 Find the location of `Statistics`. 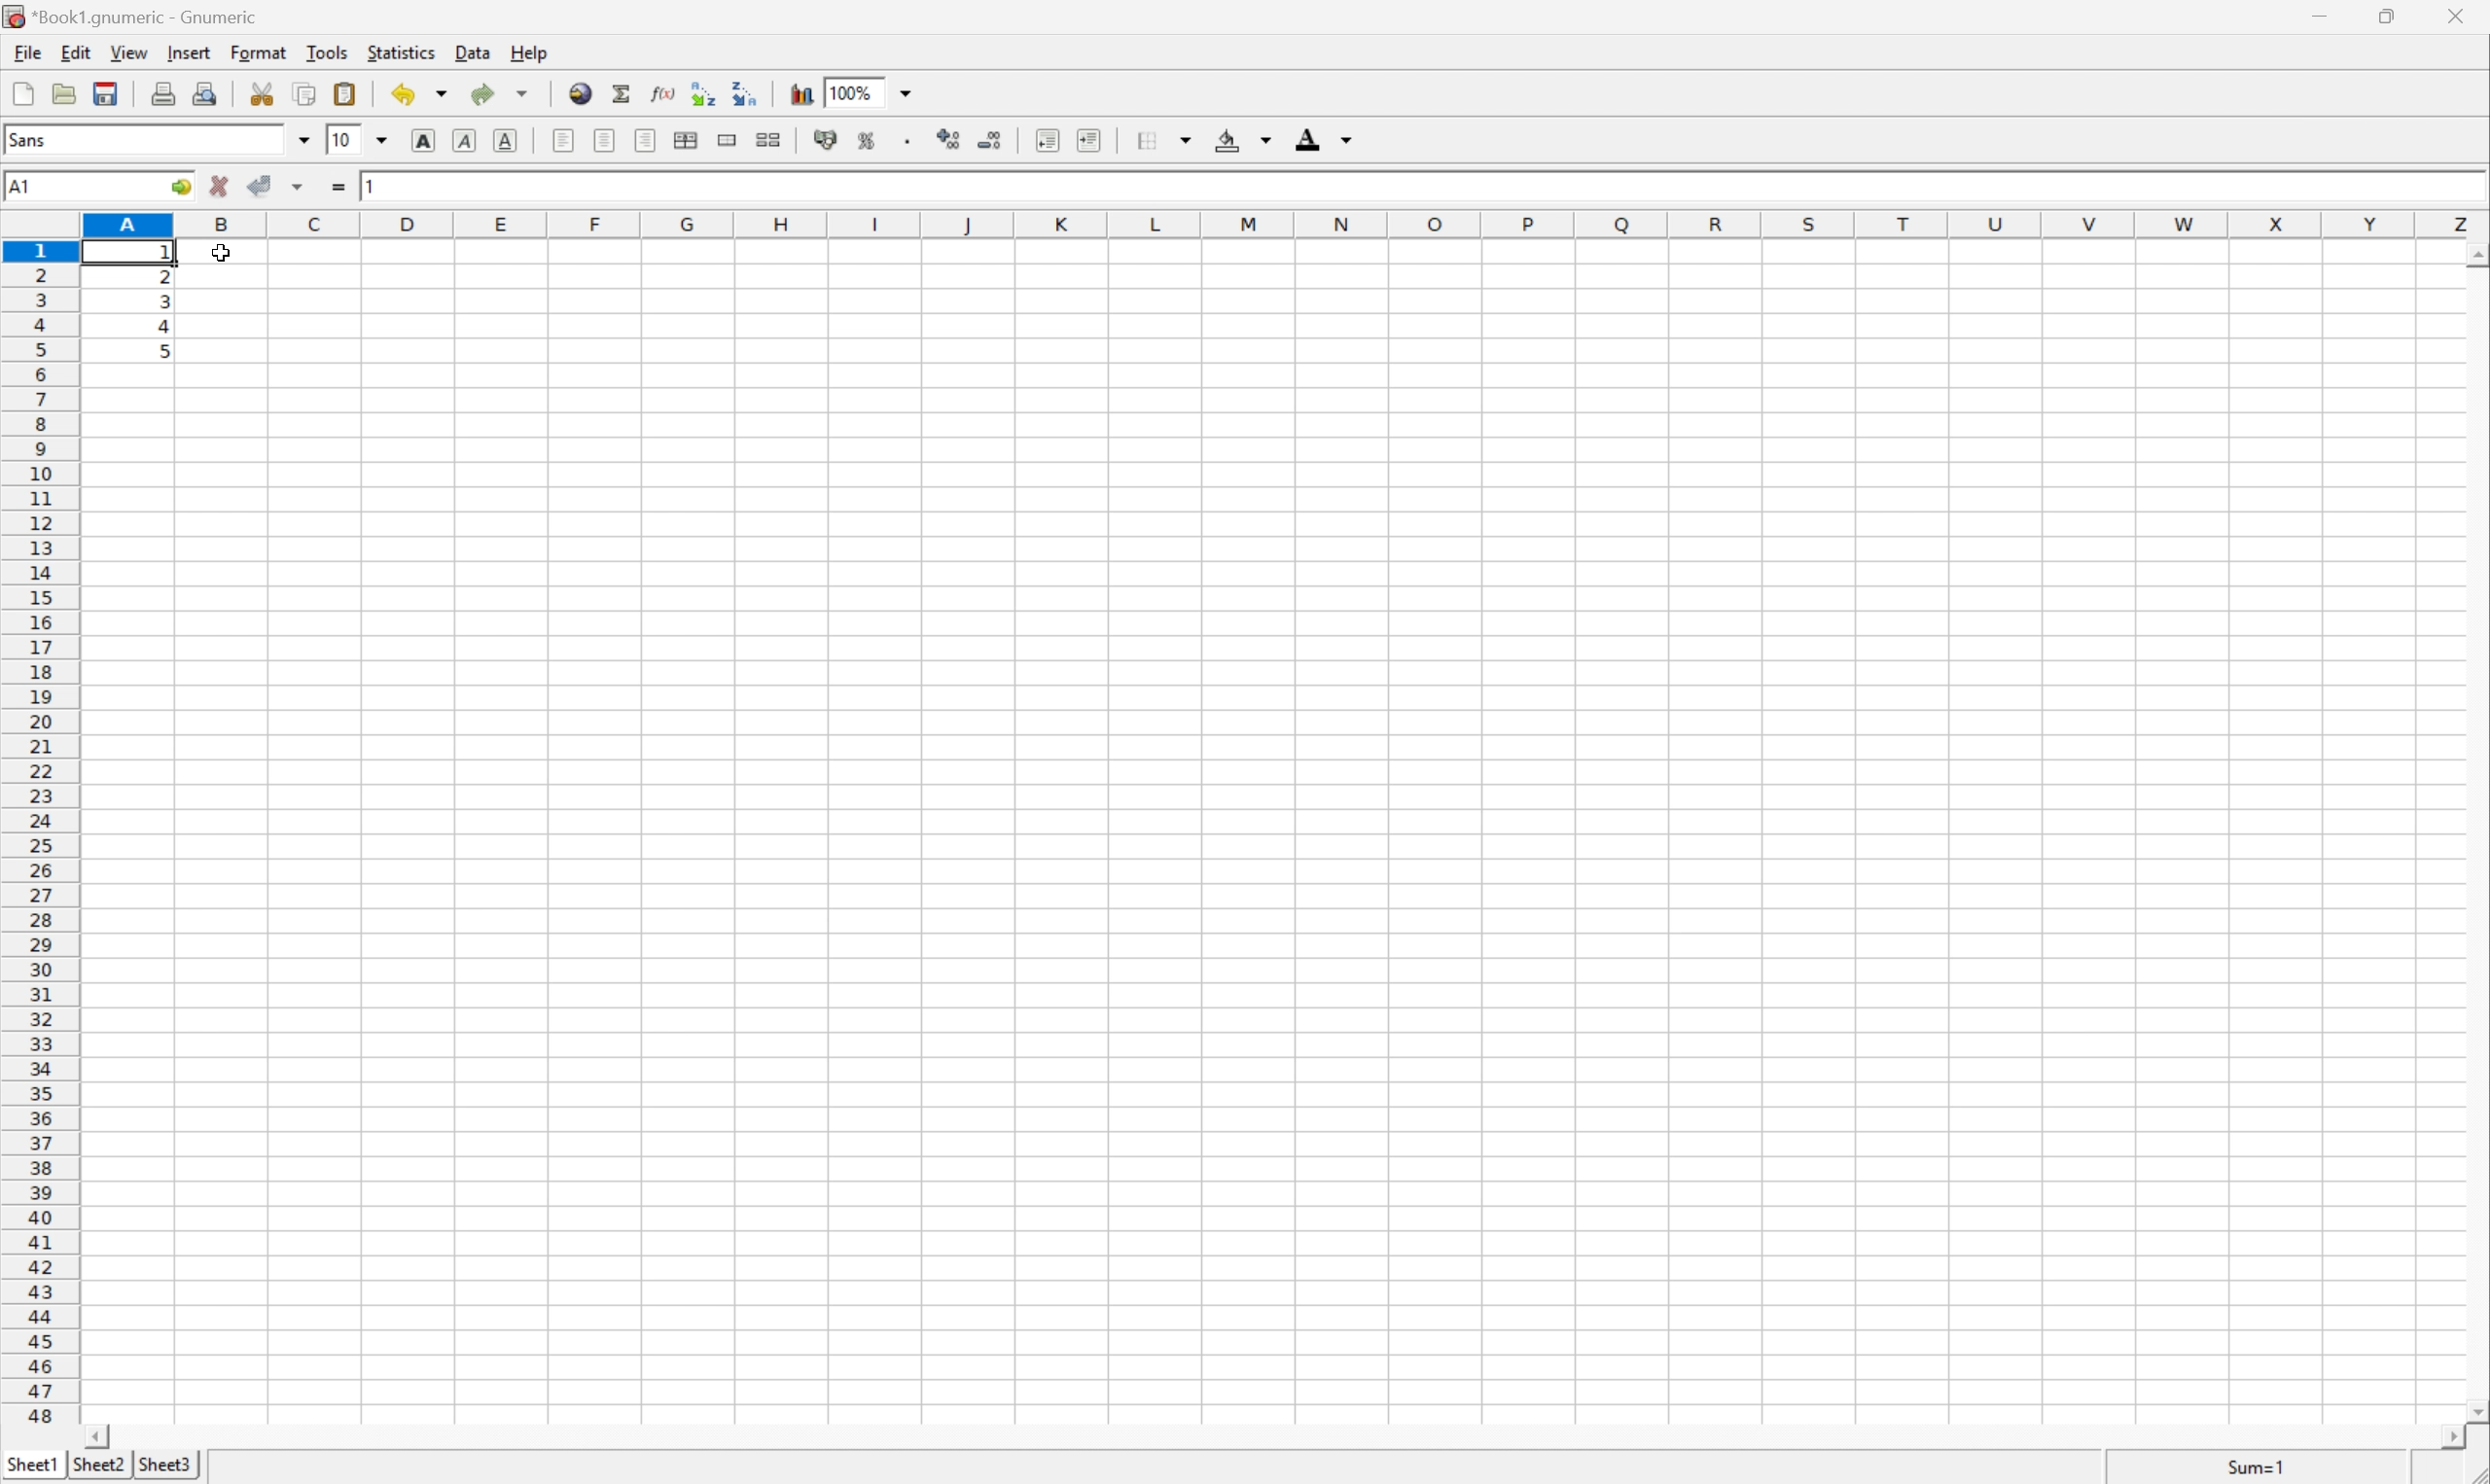

Statistics is located at coordinates (400, 52).